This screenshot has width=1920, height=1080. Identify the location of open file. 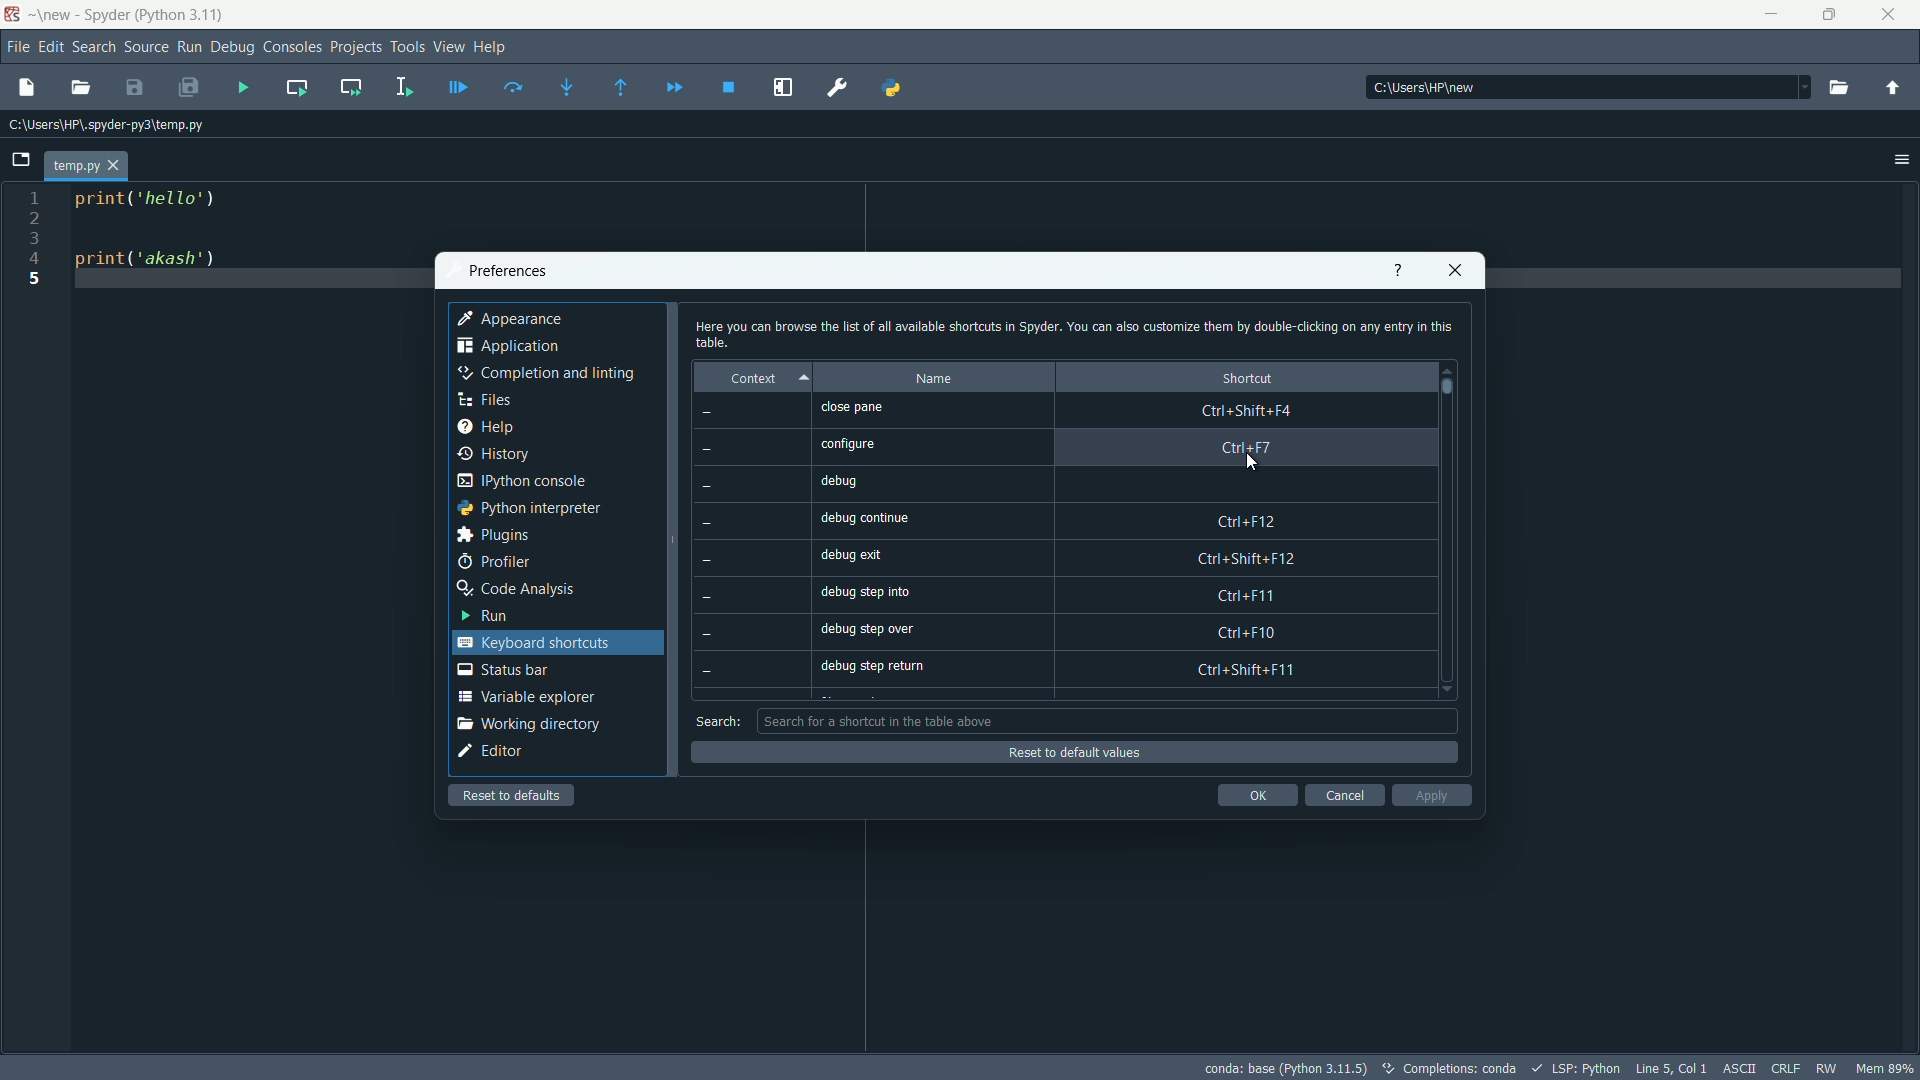
(80, 88).